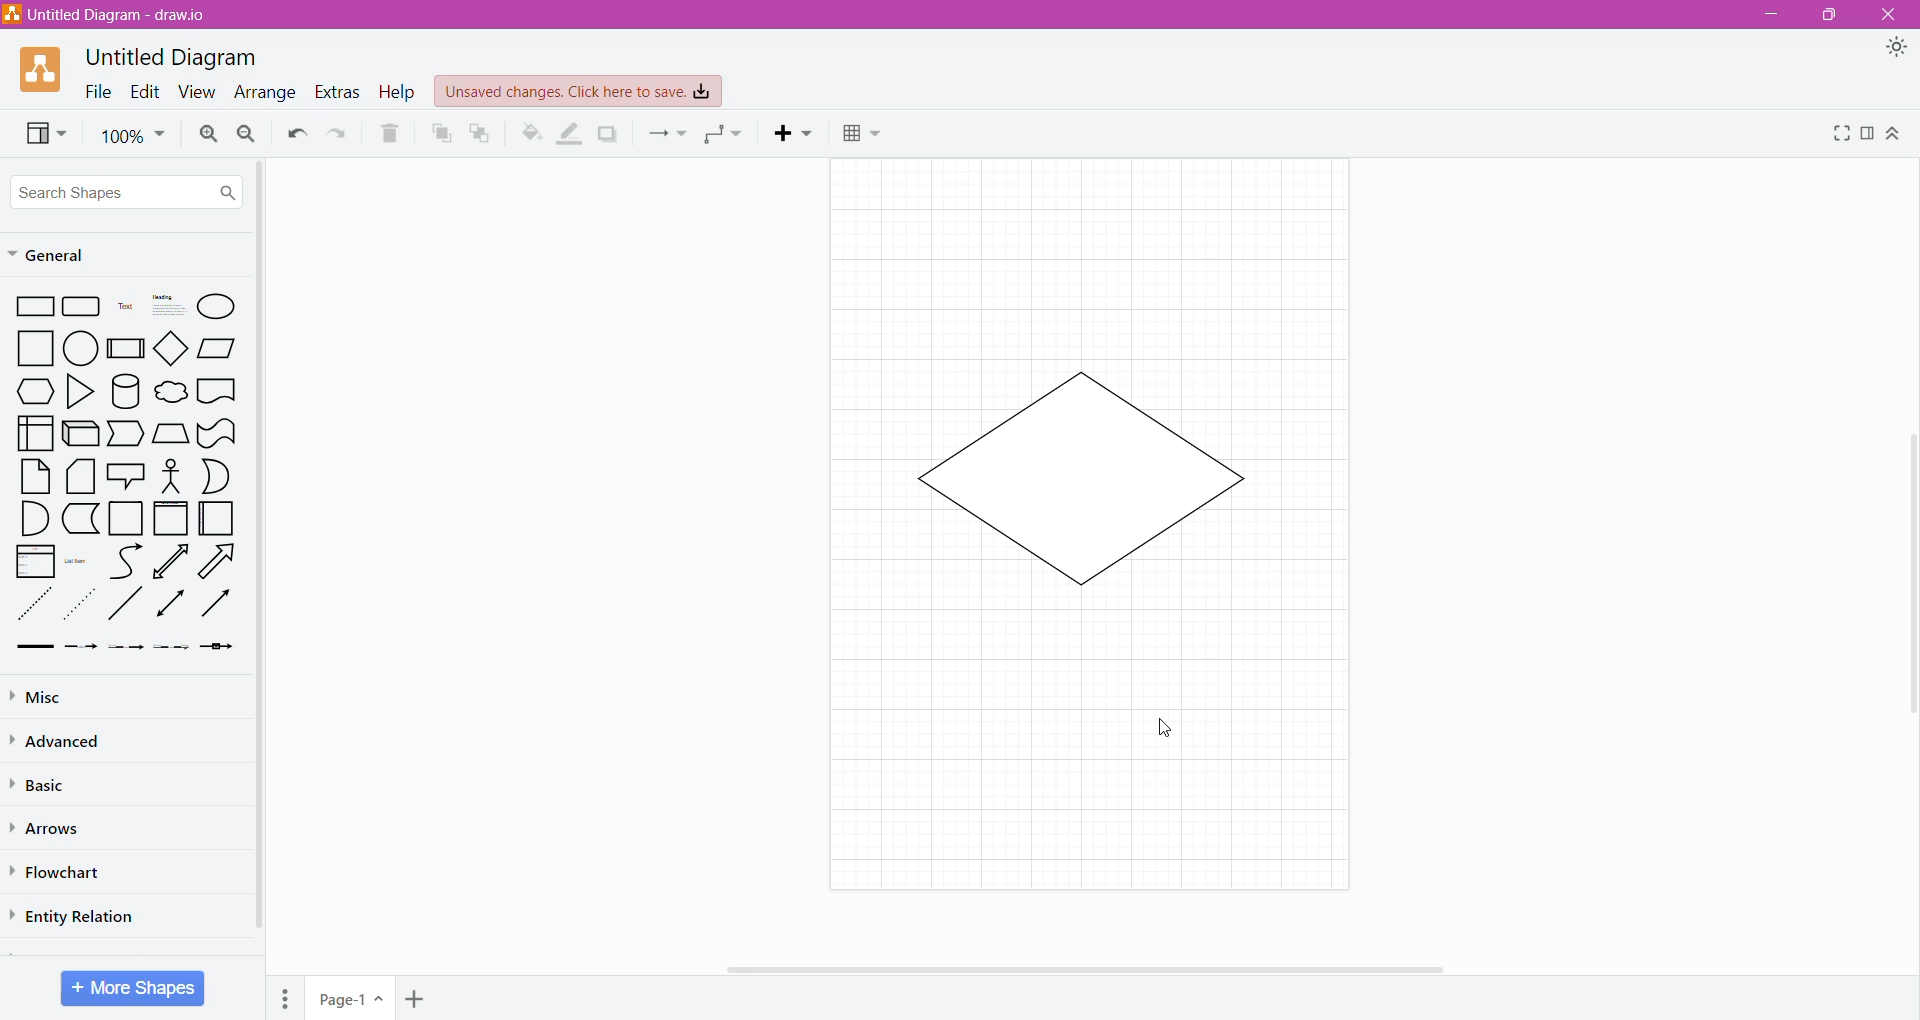 The height and width of the screenshot is (1020, 1920). Describe the element at coordinates (1841, 135) in the screenshot. I see `Fullscreen` at that location.